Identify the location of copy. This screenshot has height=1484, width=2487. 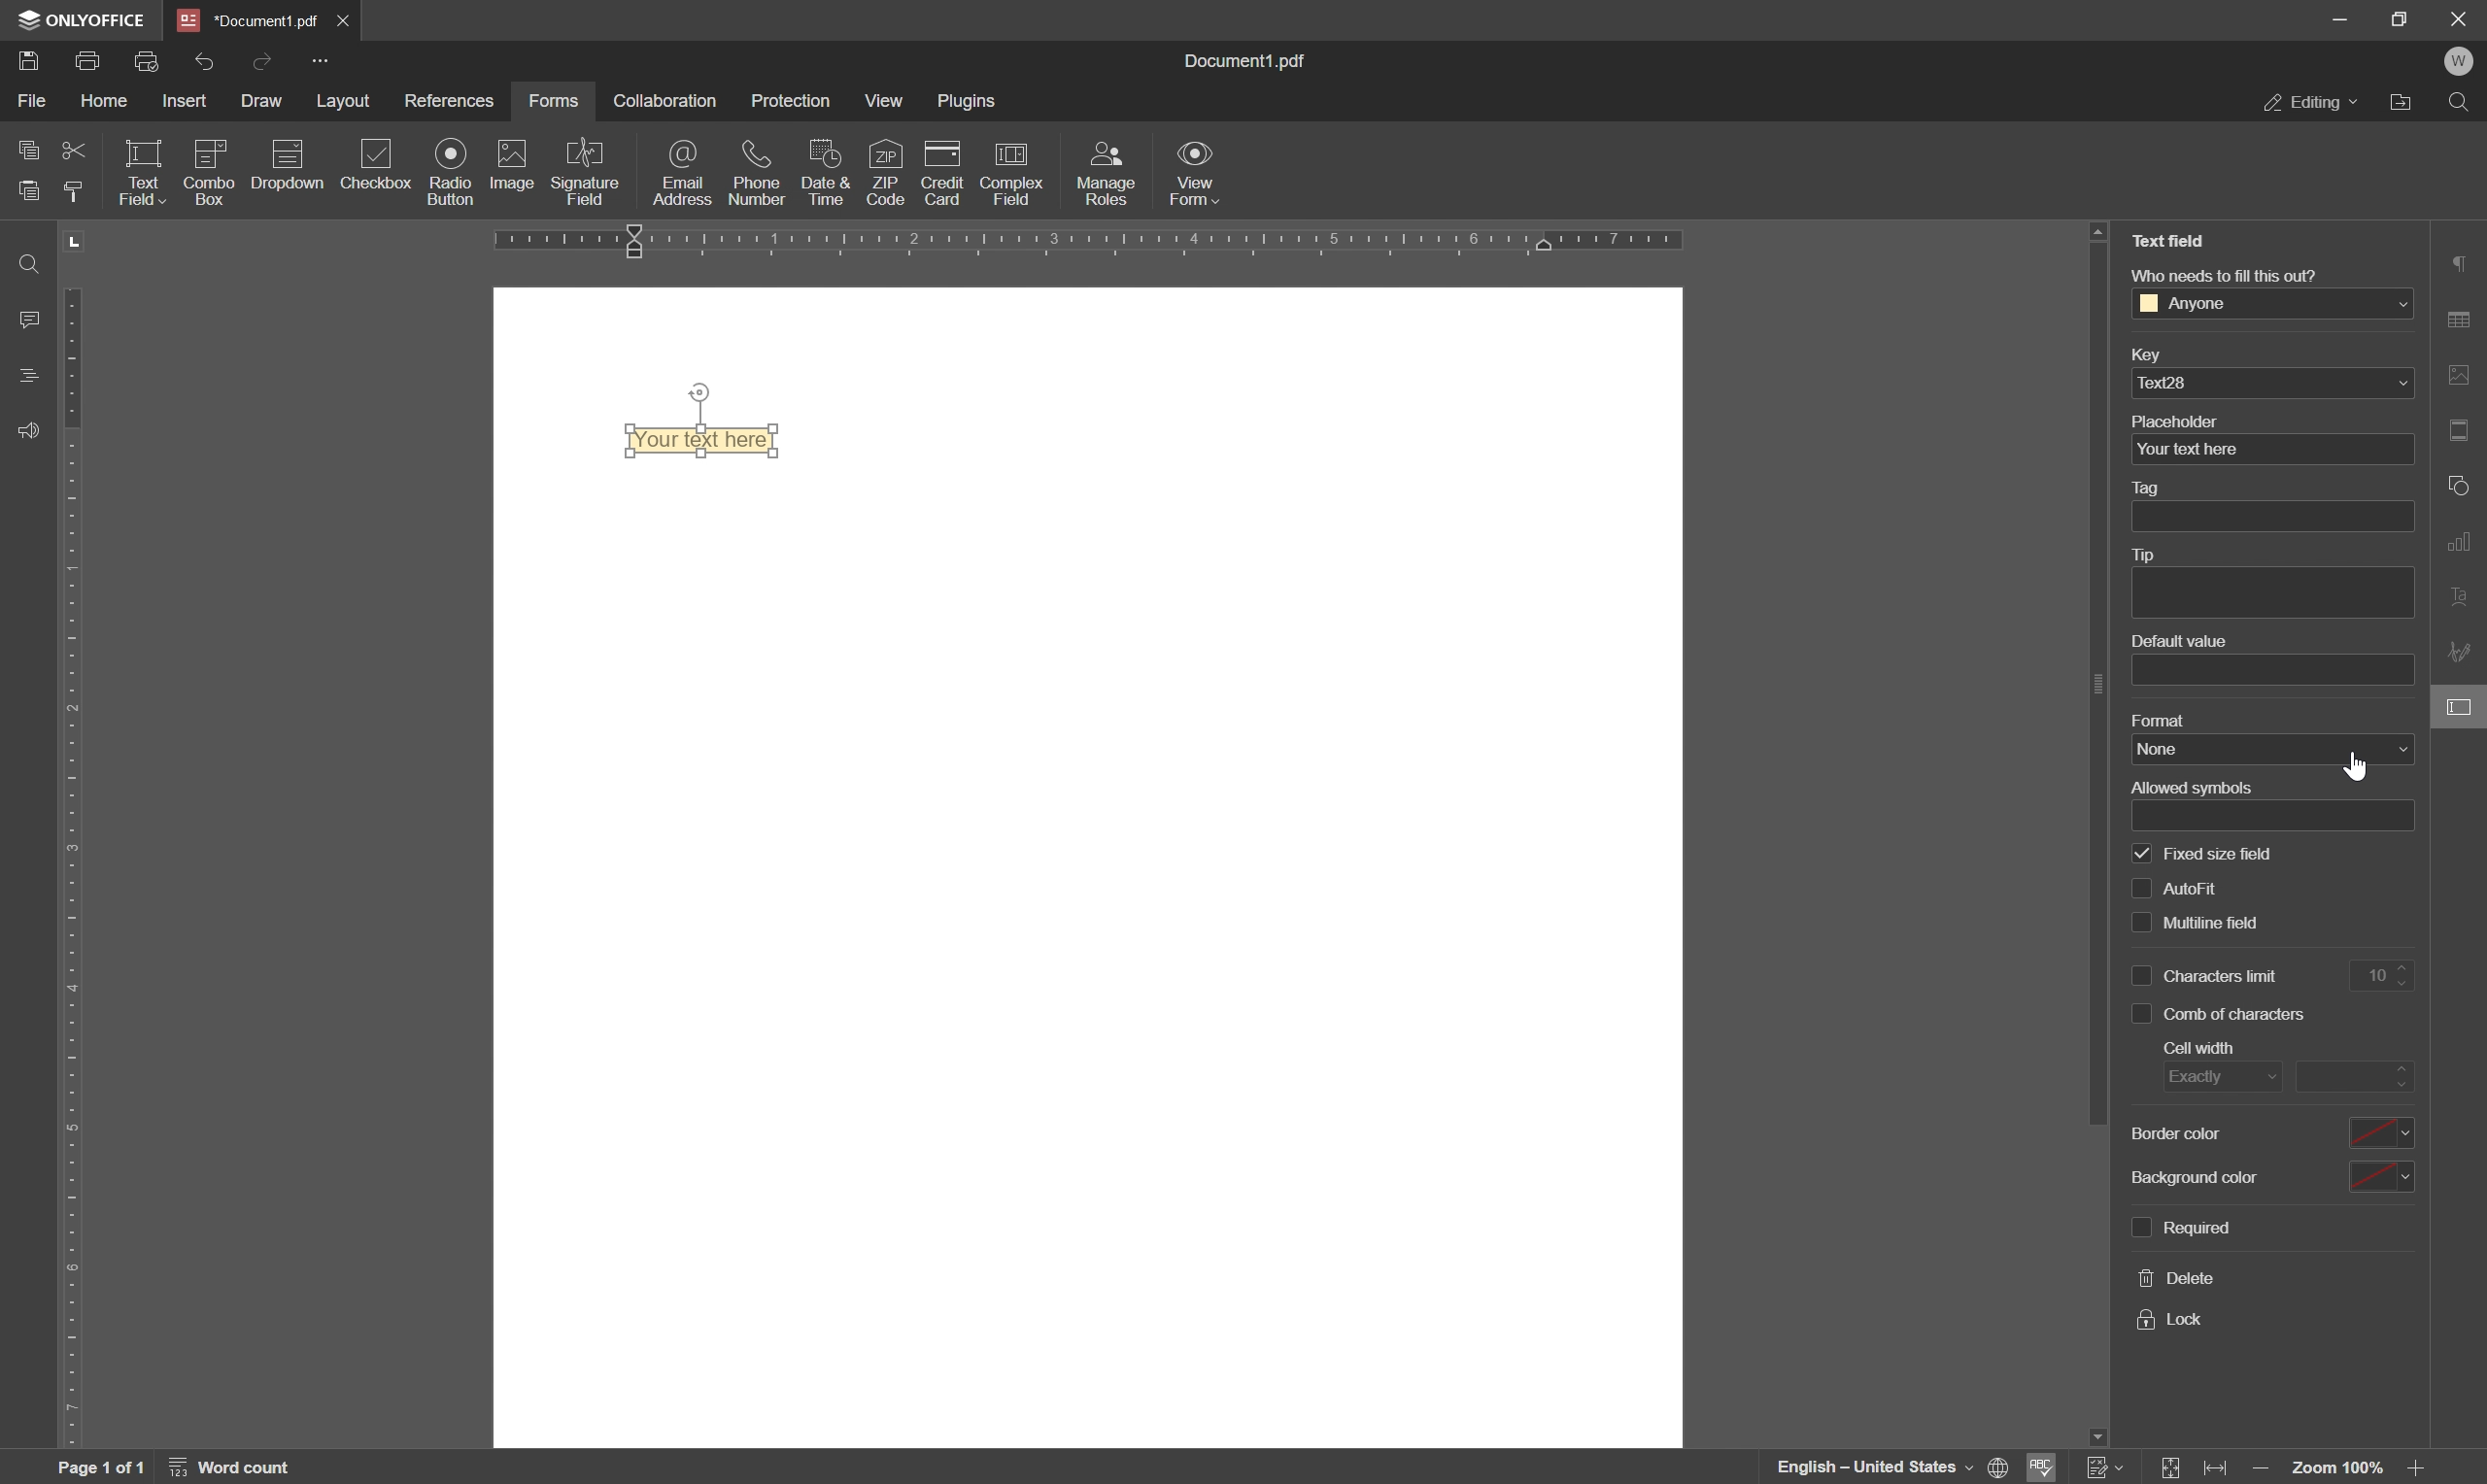
(26, 151).